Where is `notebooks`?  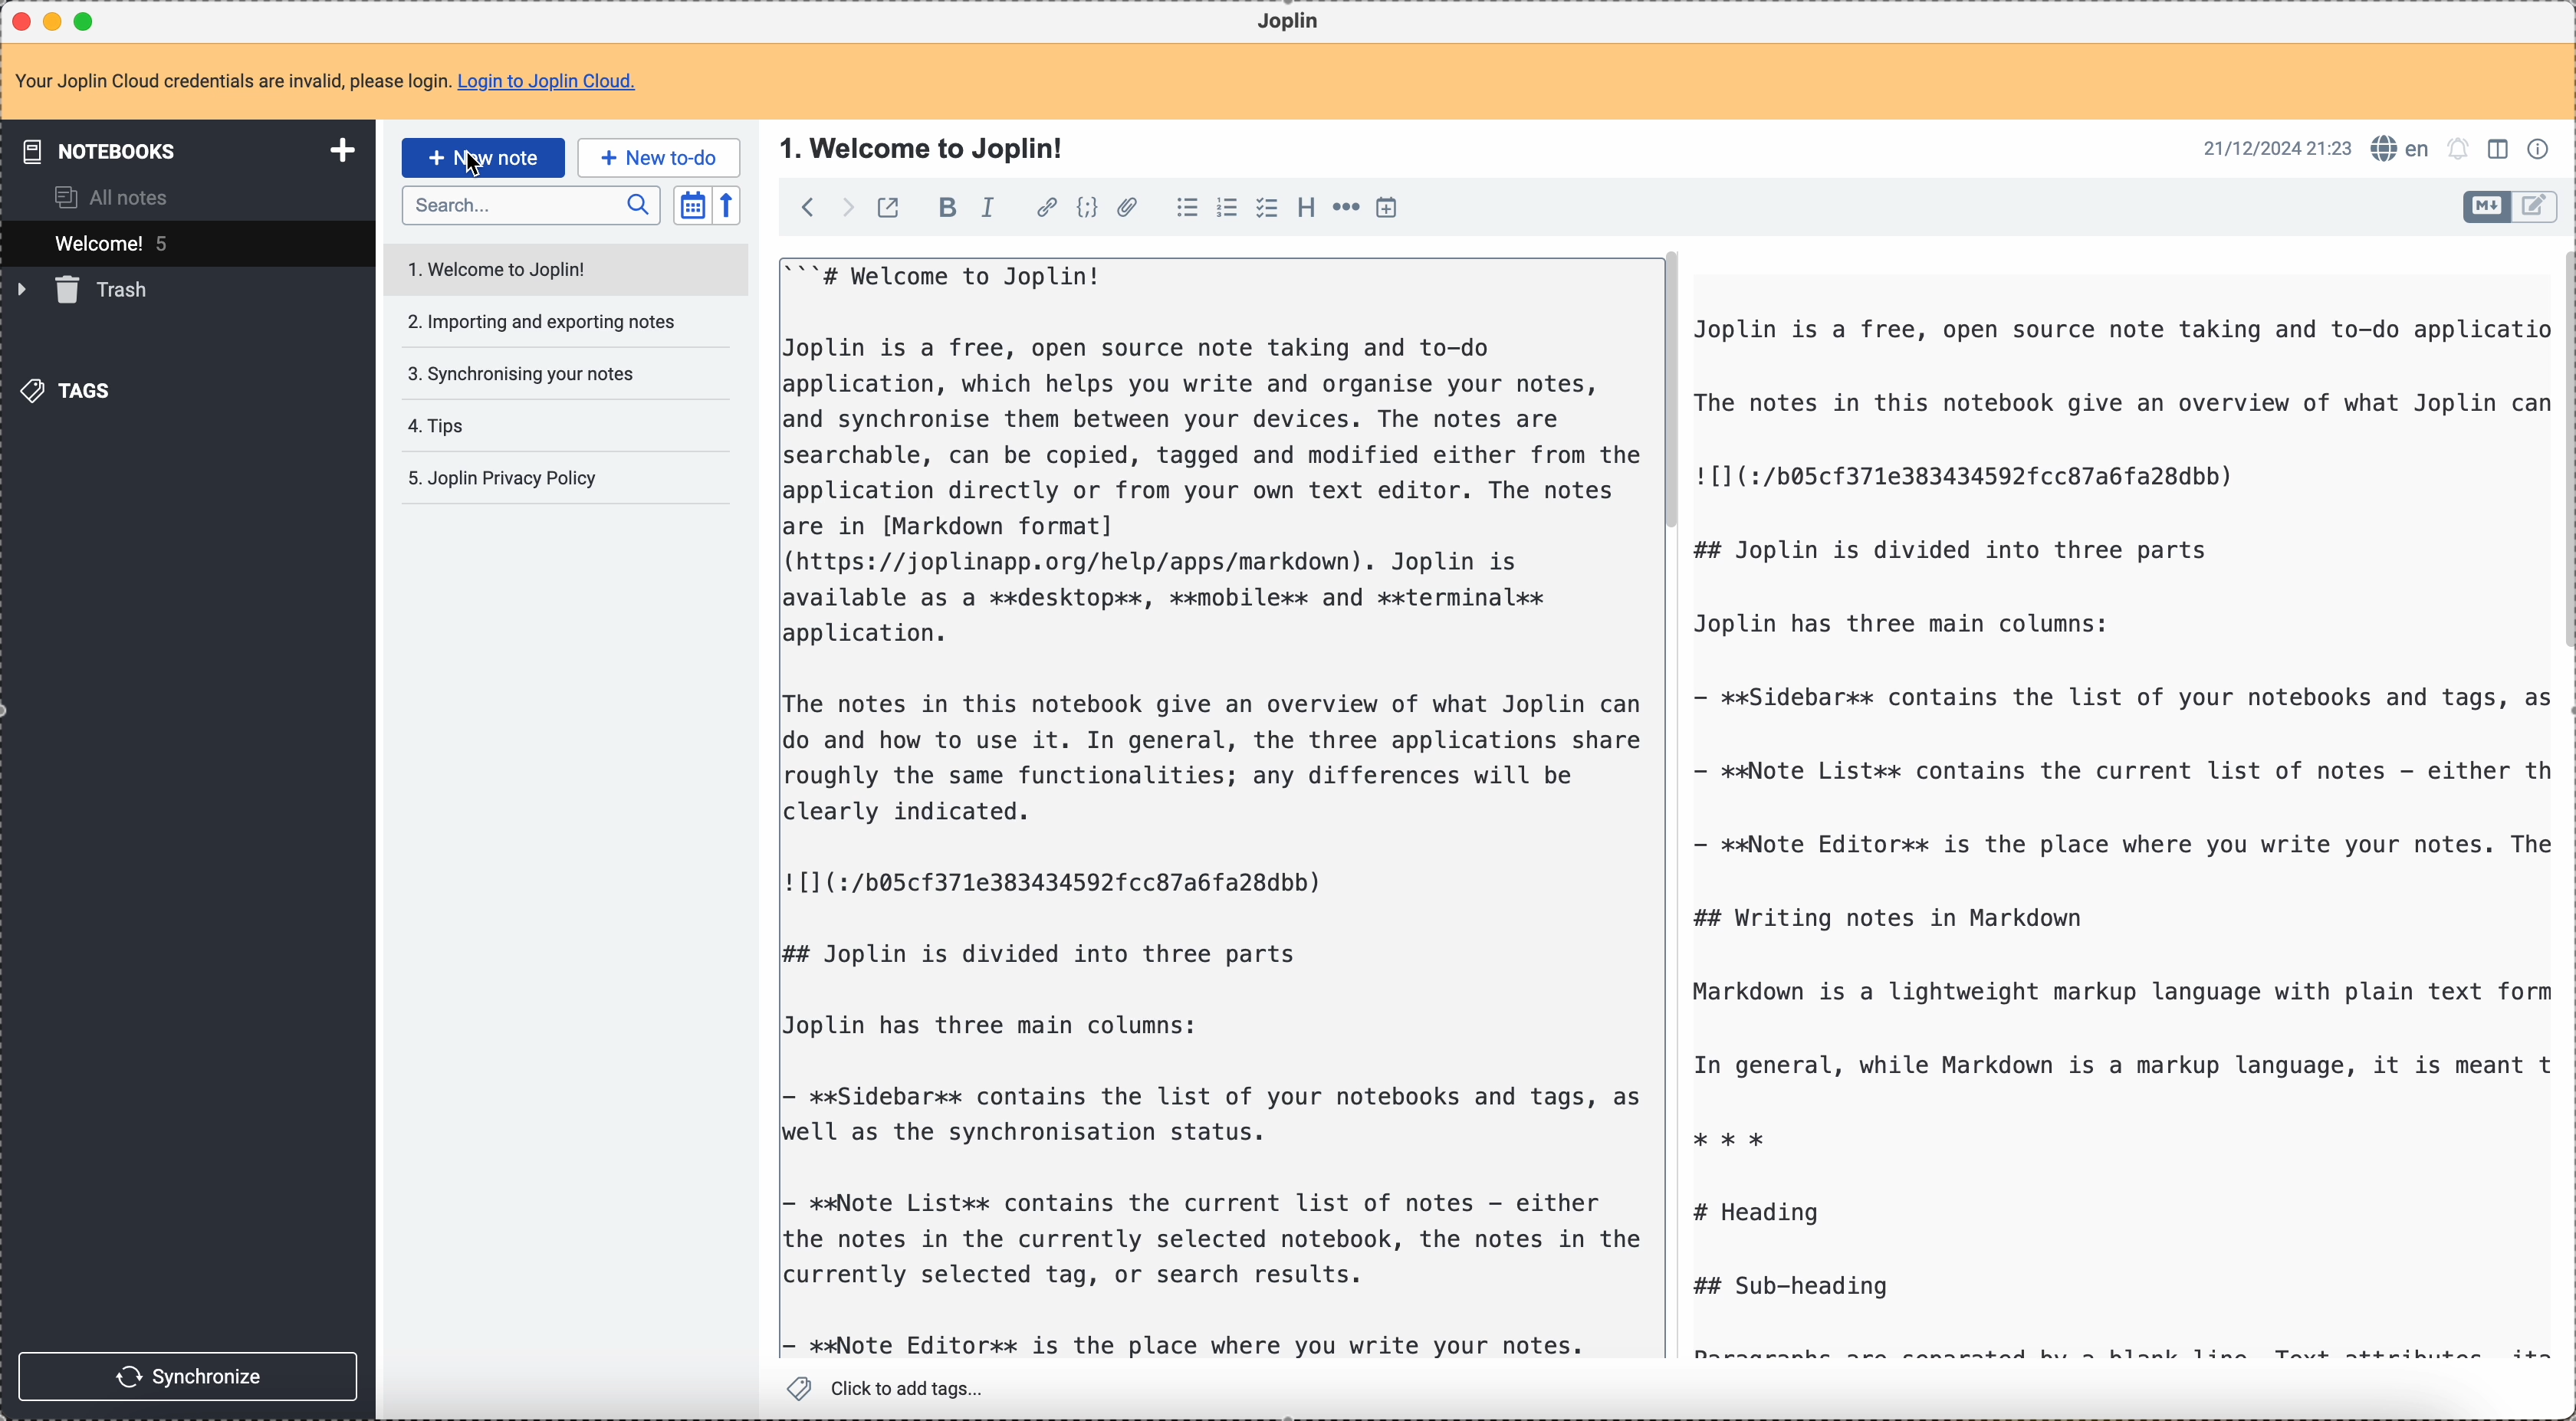
notebooks is located at coordinates (184, 149).